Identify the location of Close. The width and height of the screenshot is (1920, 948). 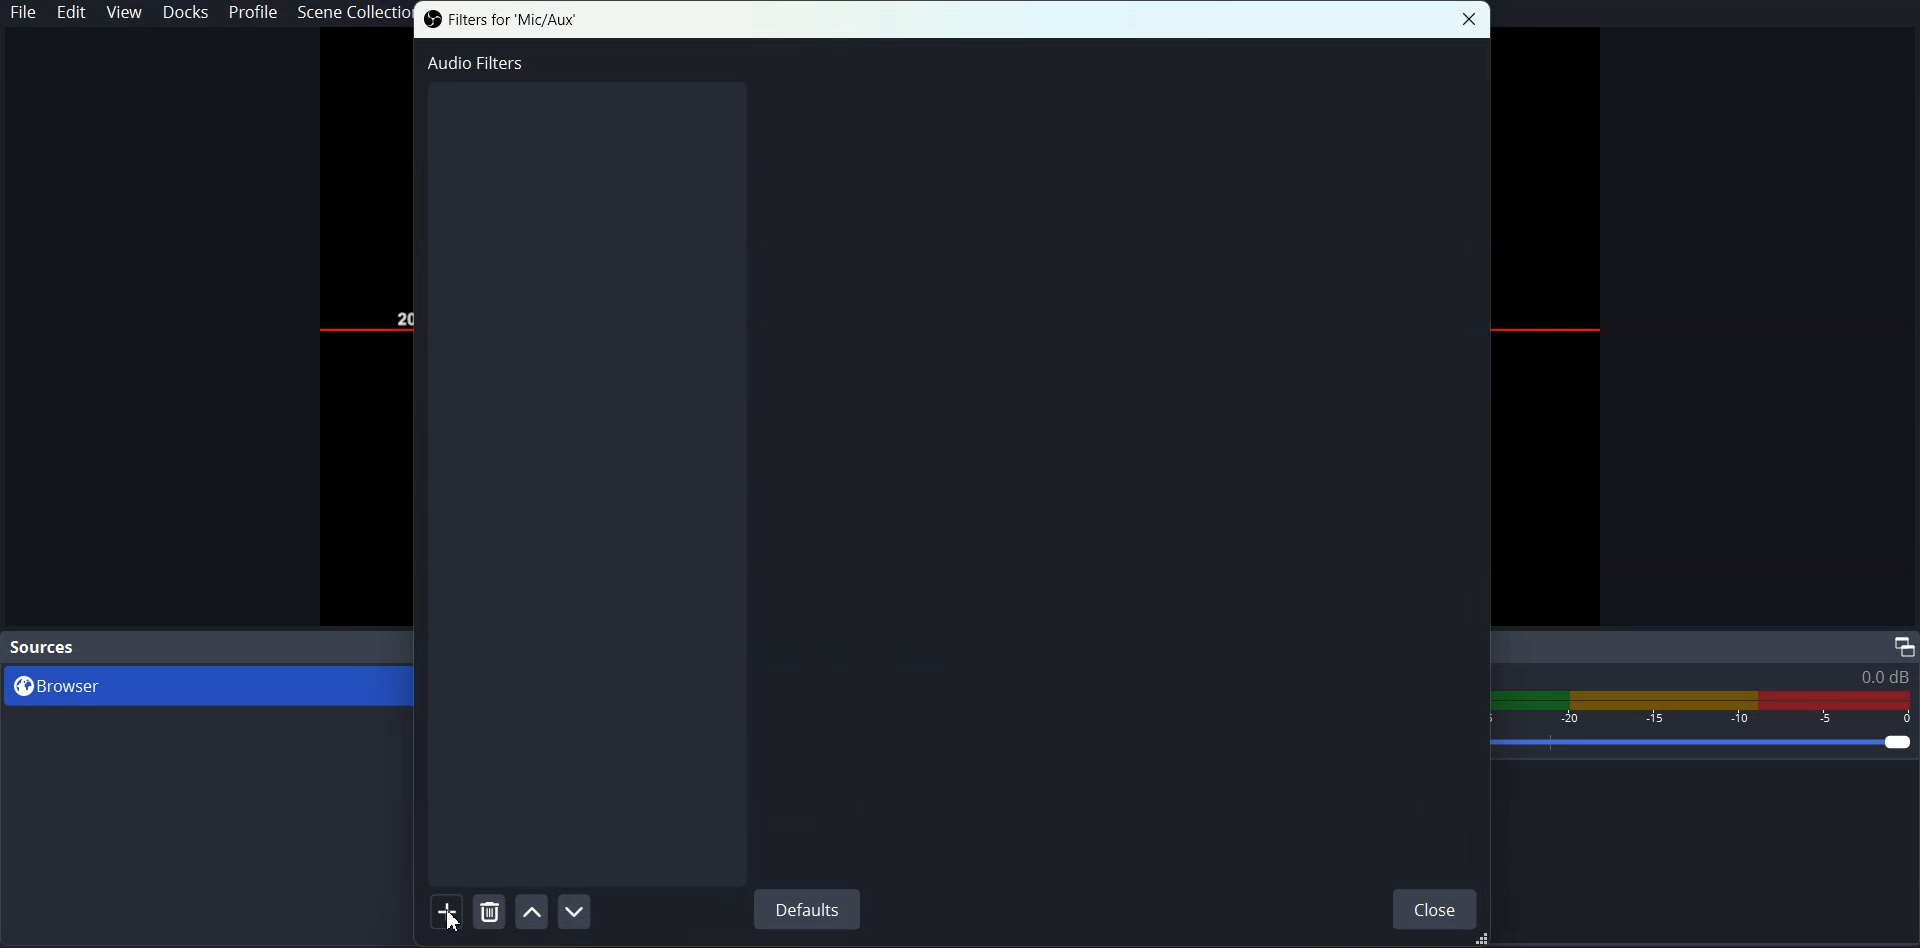
(1472, 19).